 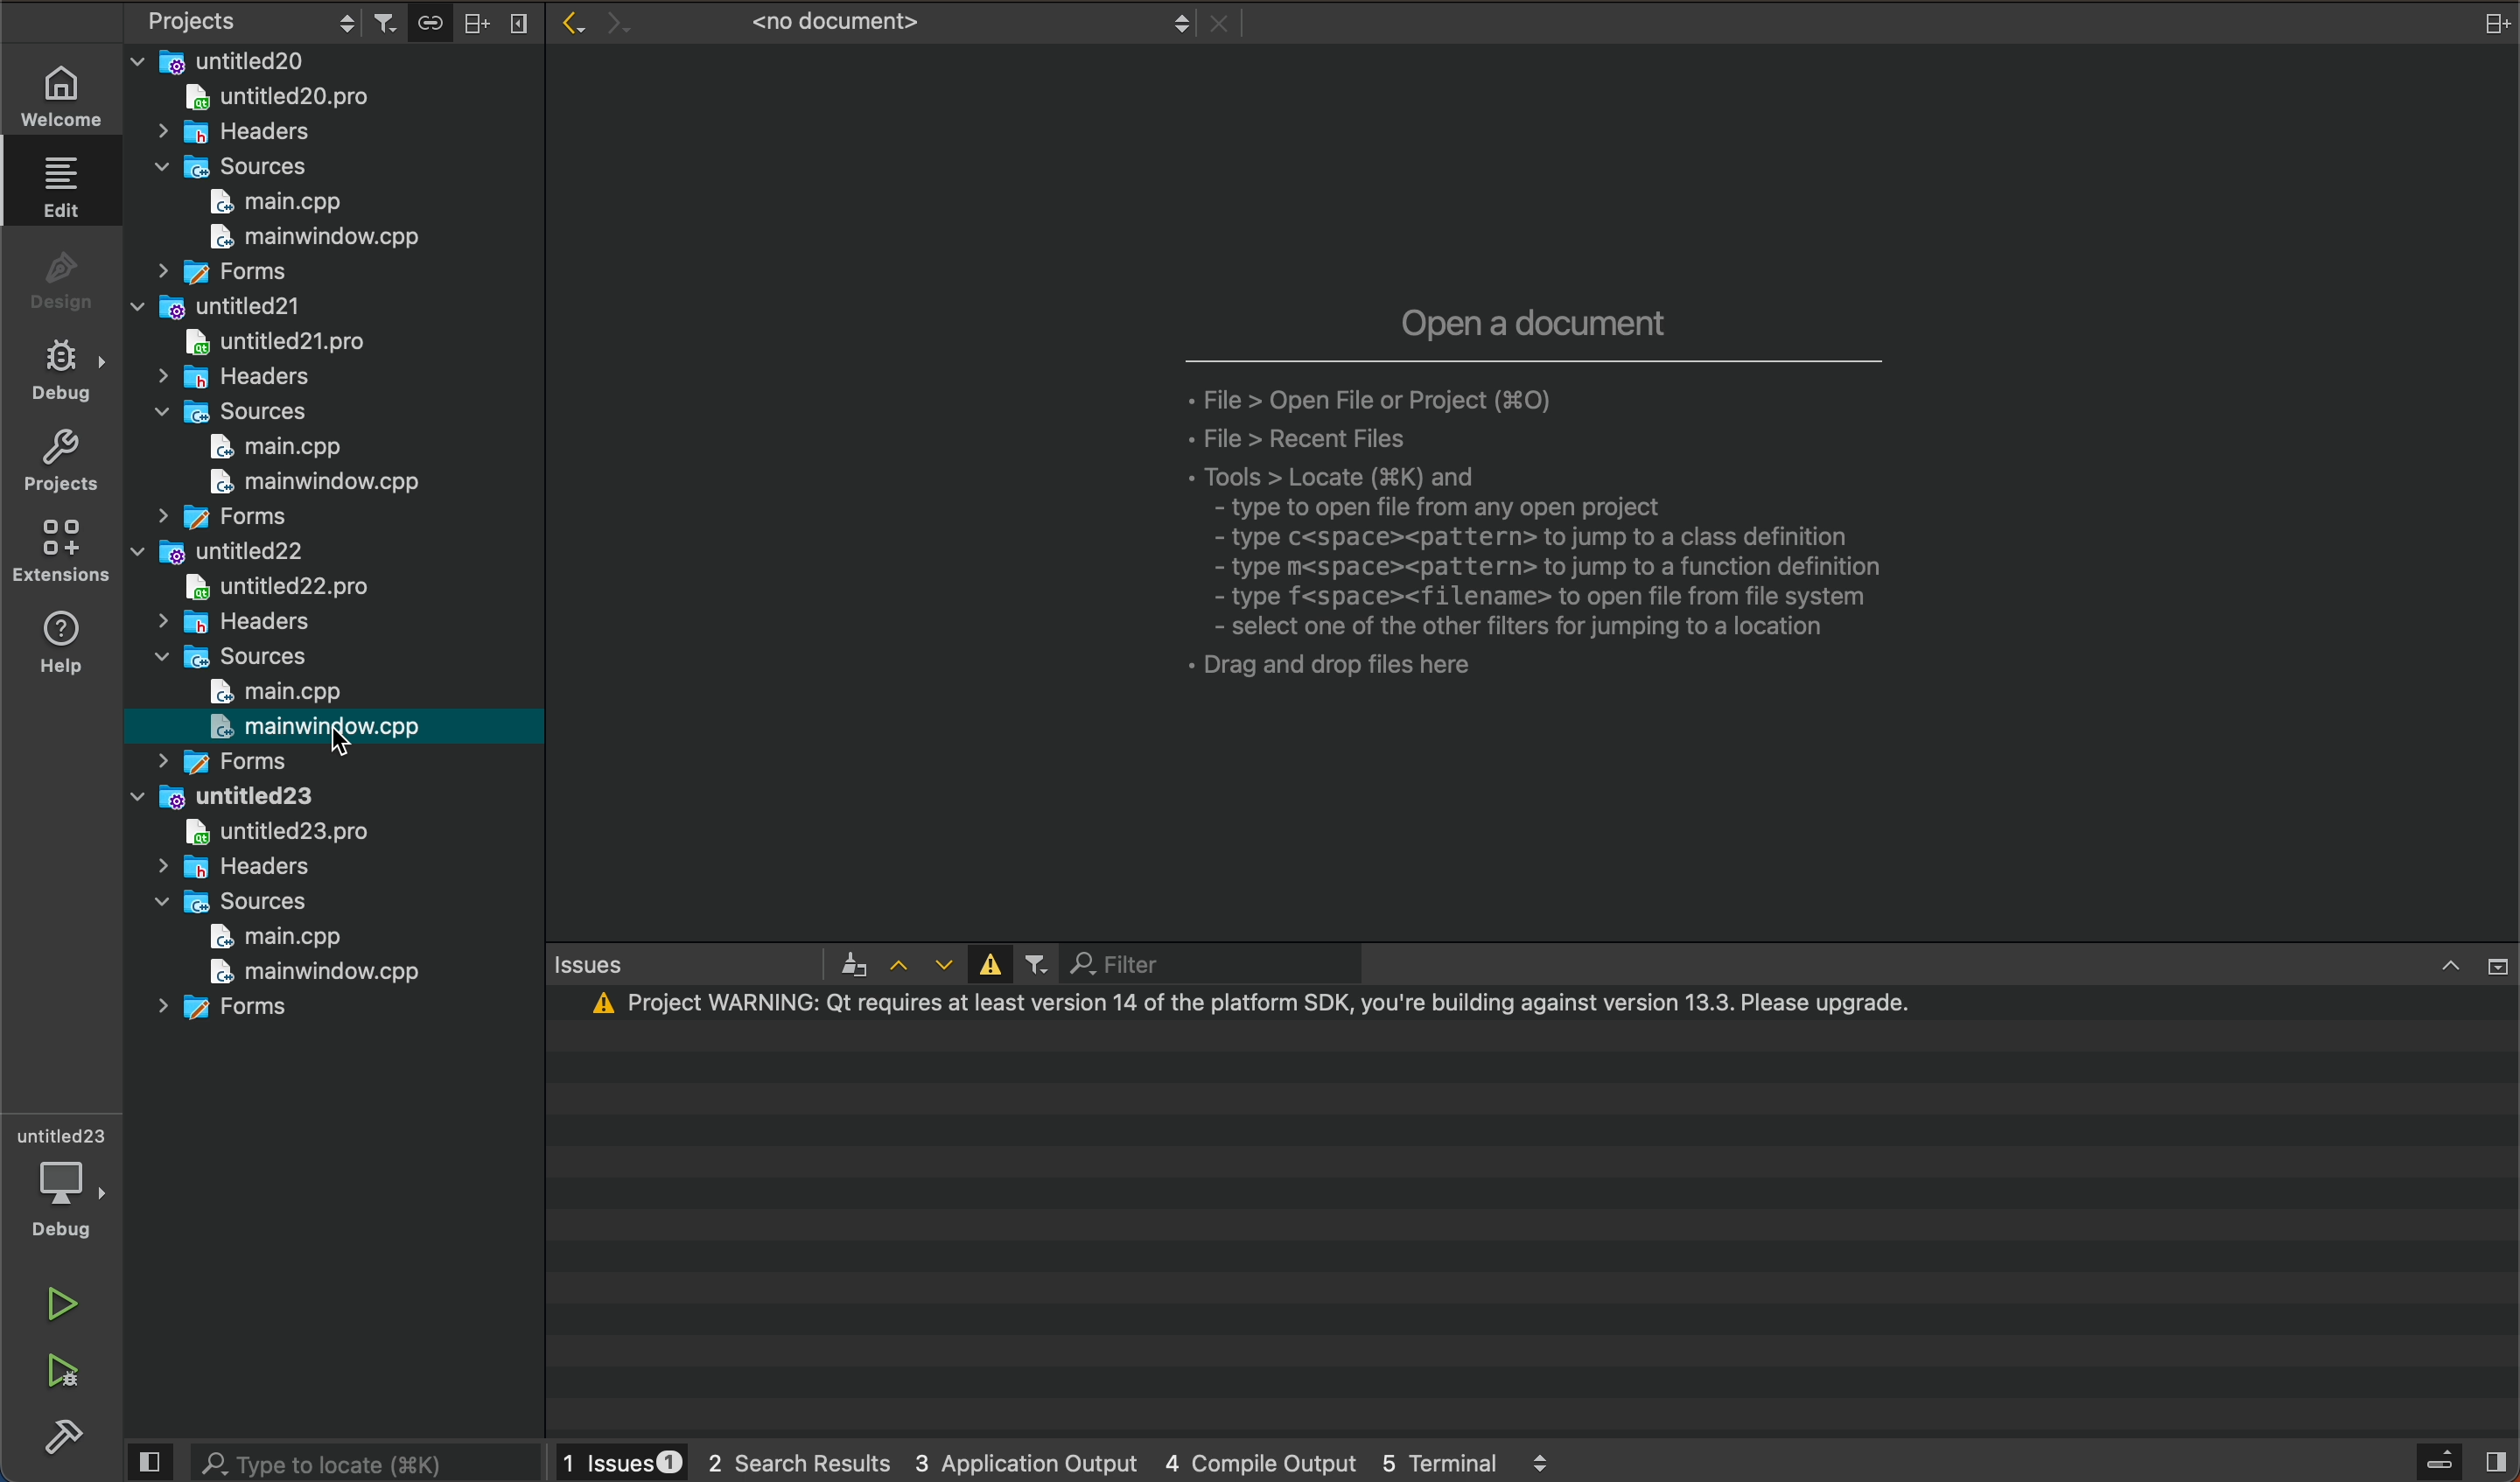 What do you see at coordinates (476, 20) in the screenshot?
I see `split editor horizontally` at bounding box center [476, 20].